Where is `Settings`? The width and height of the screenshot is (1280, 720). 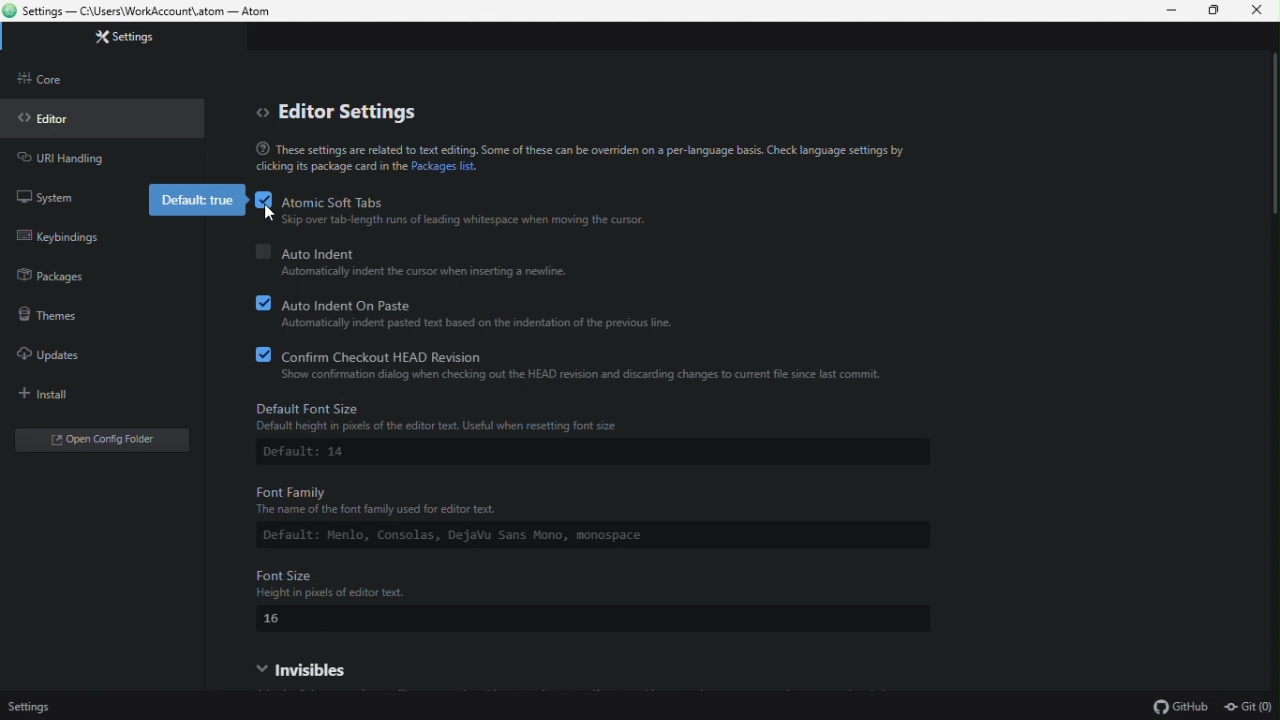 Settings is located at coordinates (47, 707).